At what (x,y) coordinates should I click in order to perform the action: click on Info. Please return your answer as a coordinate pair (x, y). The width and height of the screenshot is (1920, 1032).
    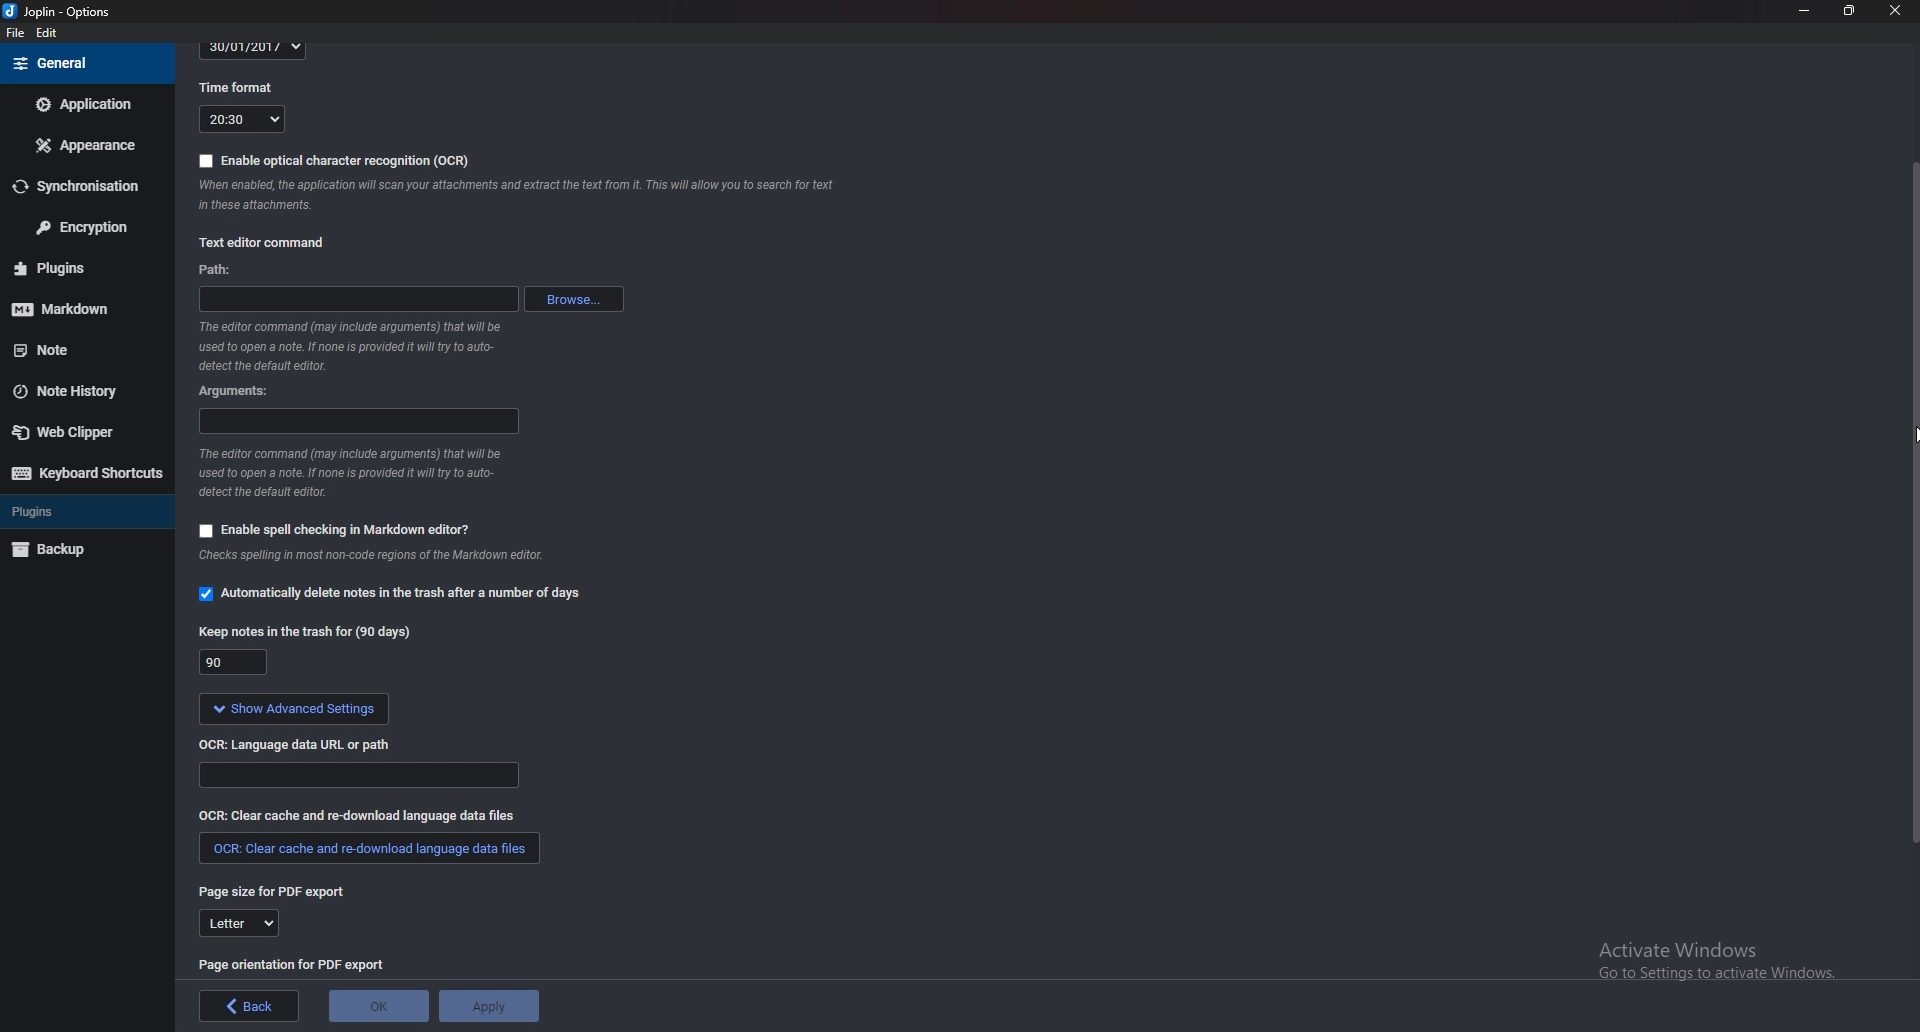
    Looking at the image, I should click on (386, 558).